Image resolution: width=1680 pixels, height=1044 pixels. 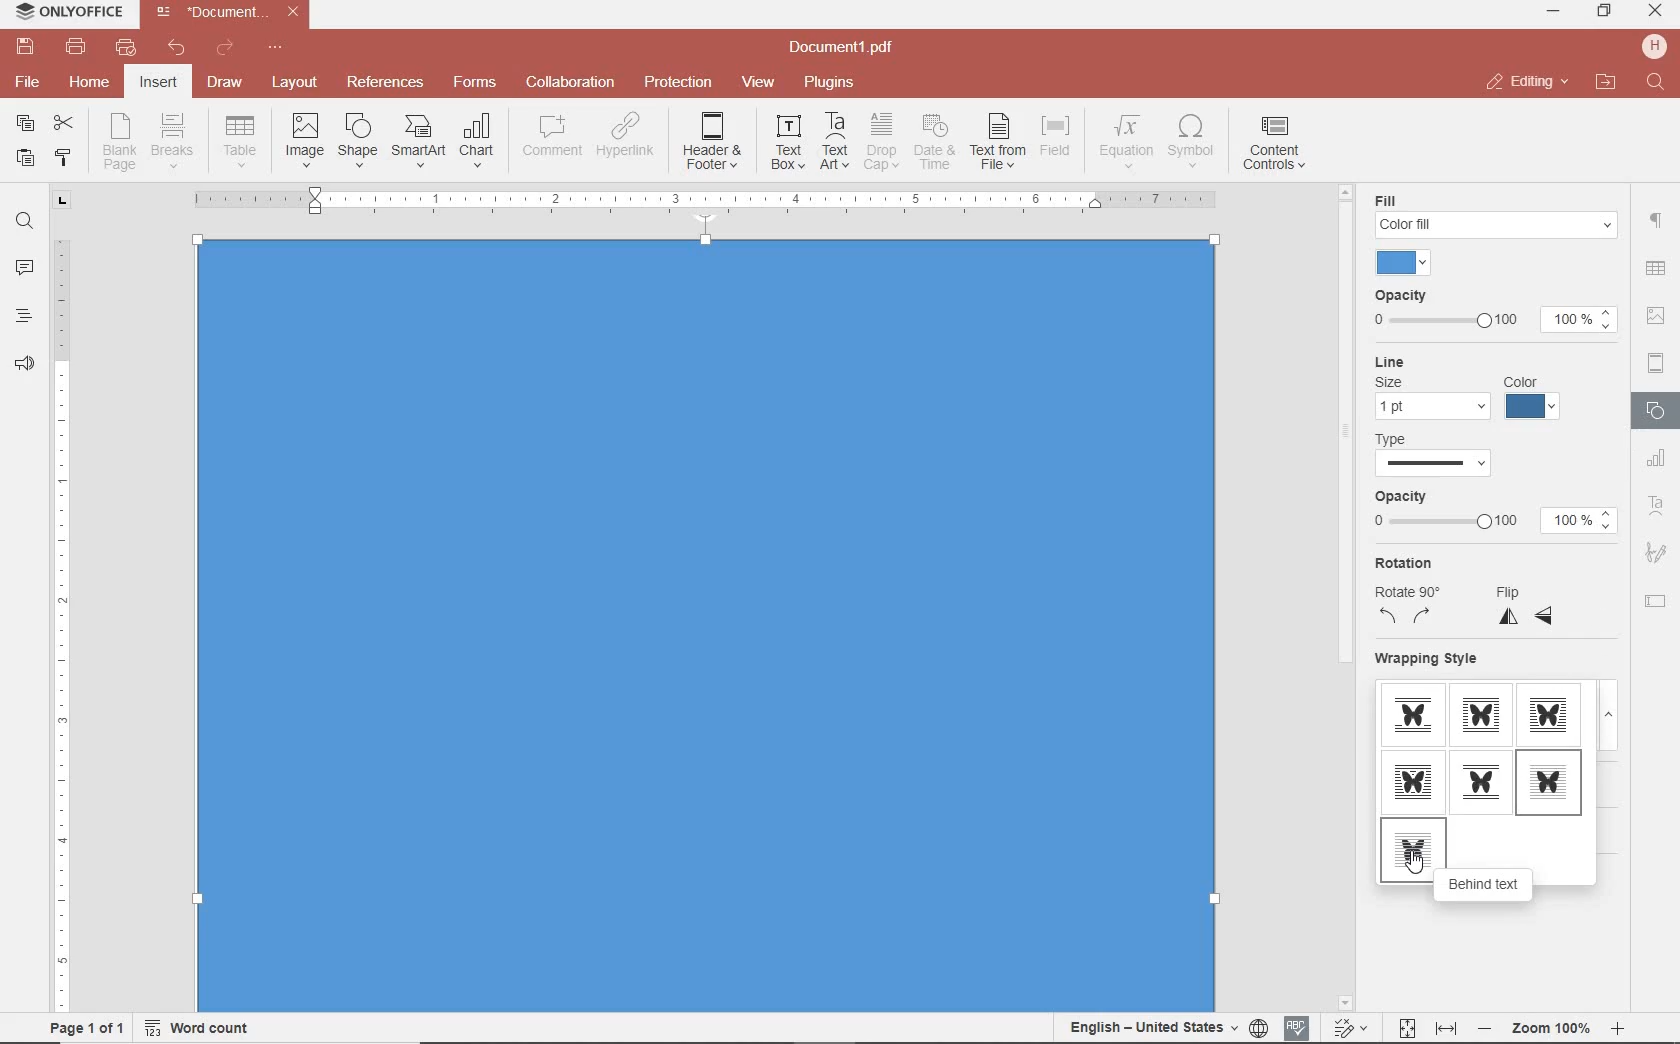 I want to click on fit to page and width, so click(x=1424, y=1029).